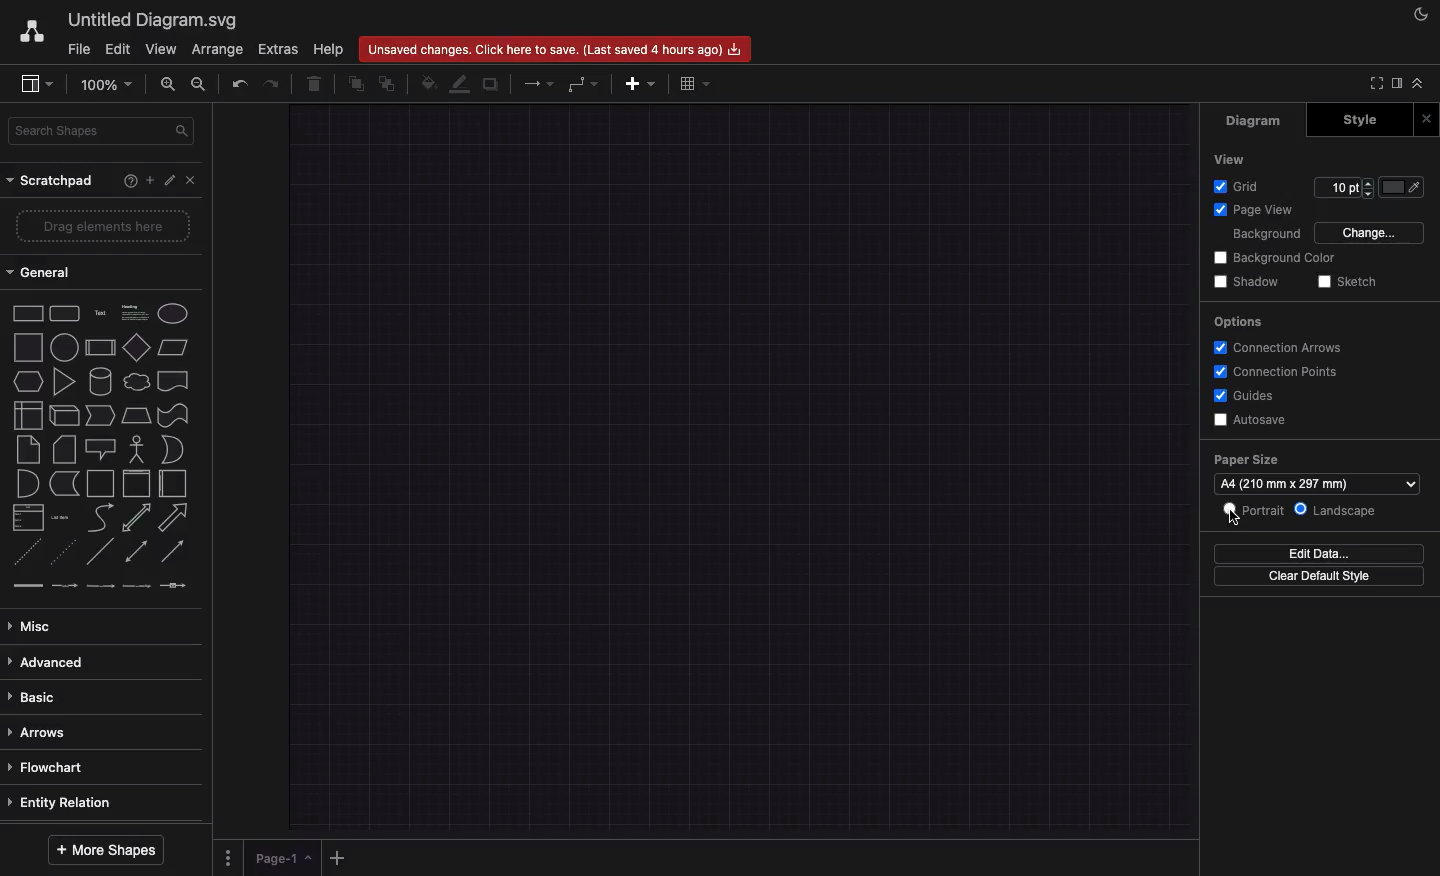 This screenshot has width=1440, height=876. What do you see at coordinates (242, 83) in the screenshot?
I see `Undo` at bounding box center [242, 83].